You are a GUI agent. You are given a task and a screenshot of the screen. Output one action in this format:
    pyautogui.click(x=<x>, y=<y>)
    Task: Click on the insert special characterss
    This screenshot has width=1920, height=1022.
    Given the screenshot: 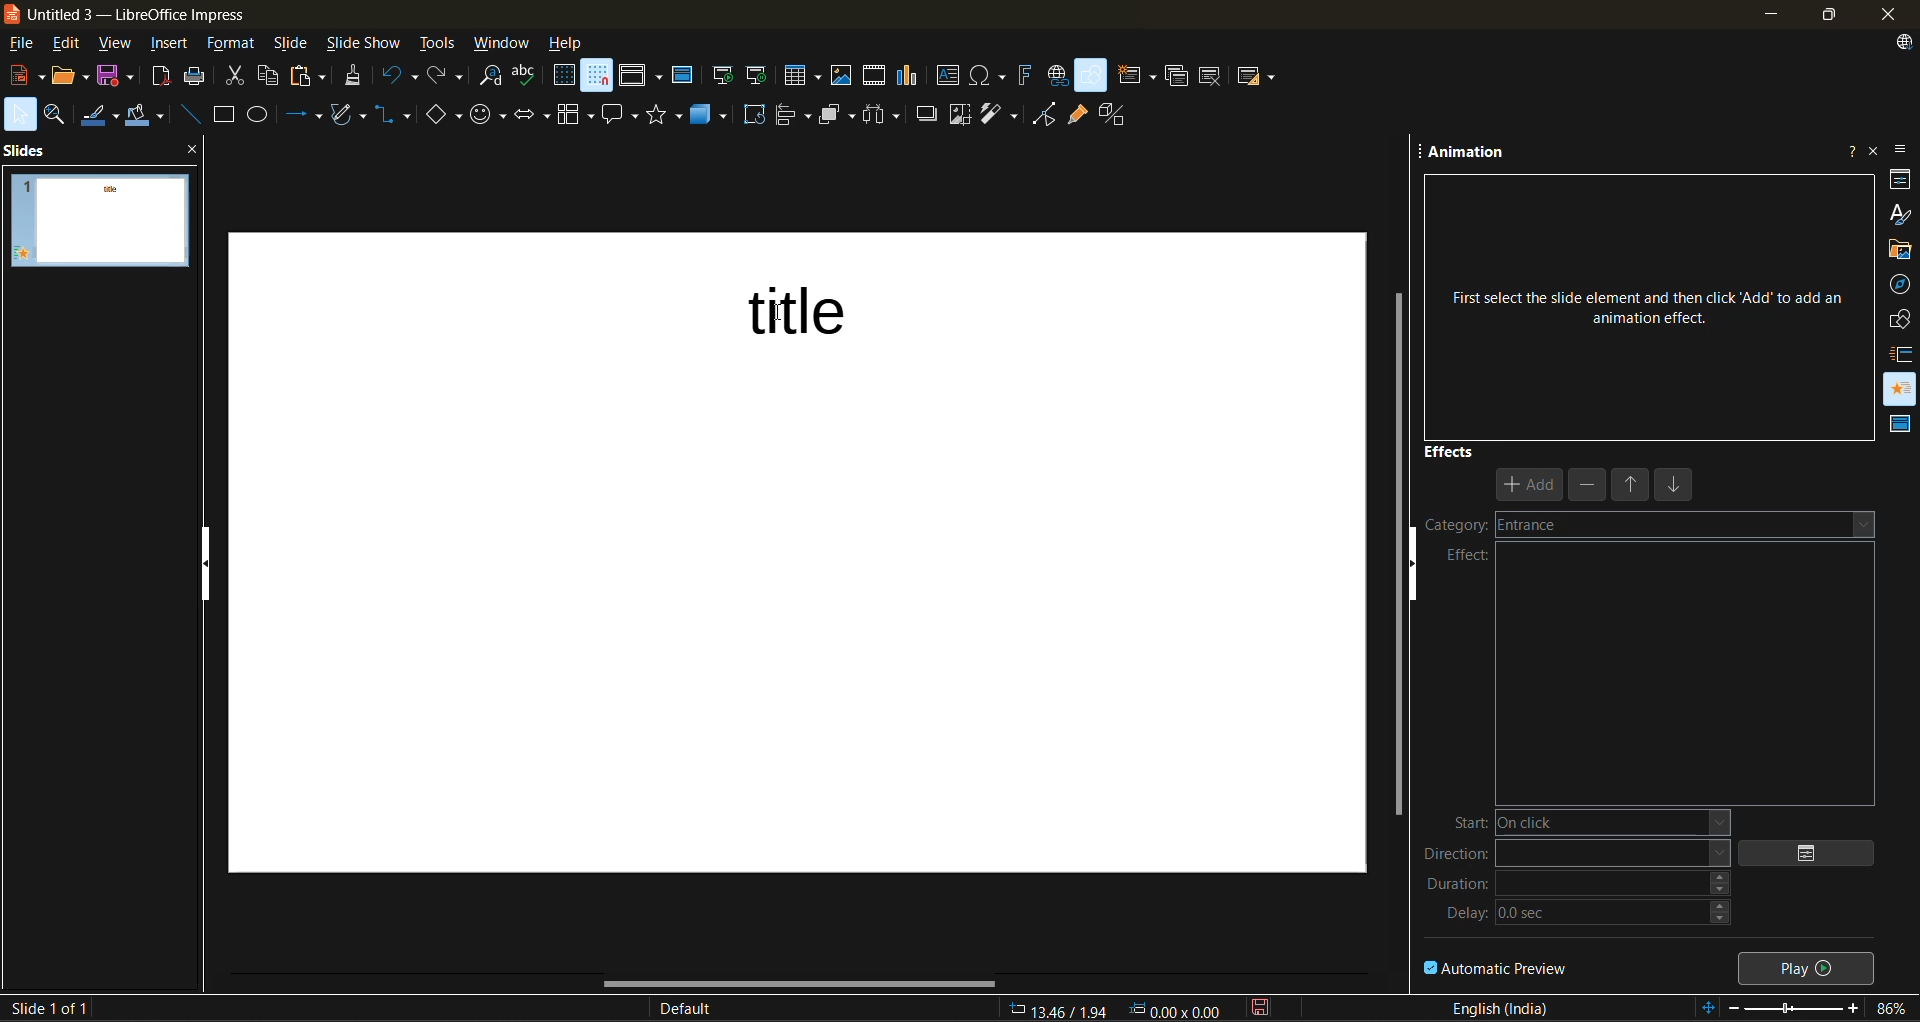 What is the action you would take?
    pyautogui.click(x=988, y=75)
    